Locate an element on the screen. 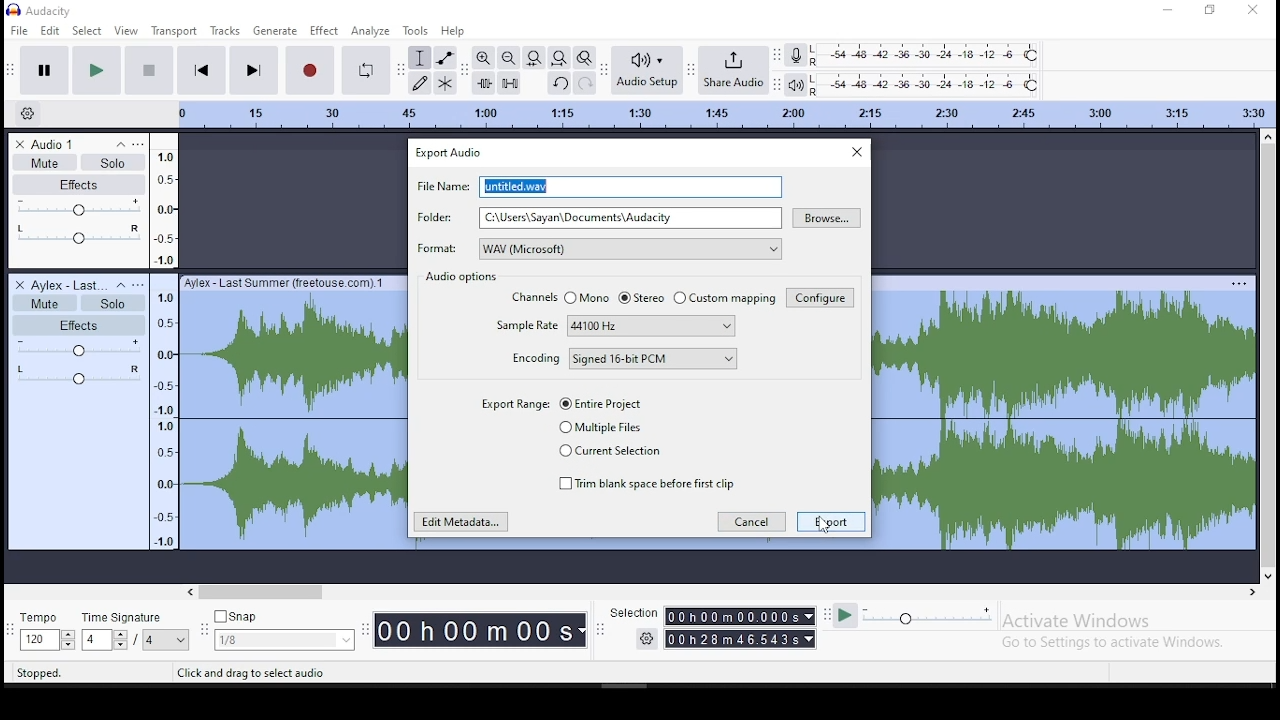 This screenshot has width=1280, height=720. audio setup is located at coordinates (646, 71).